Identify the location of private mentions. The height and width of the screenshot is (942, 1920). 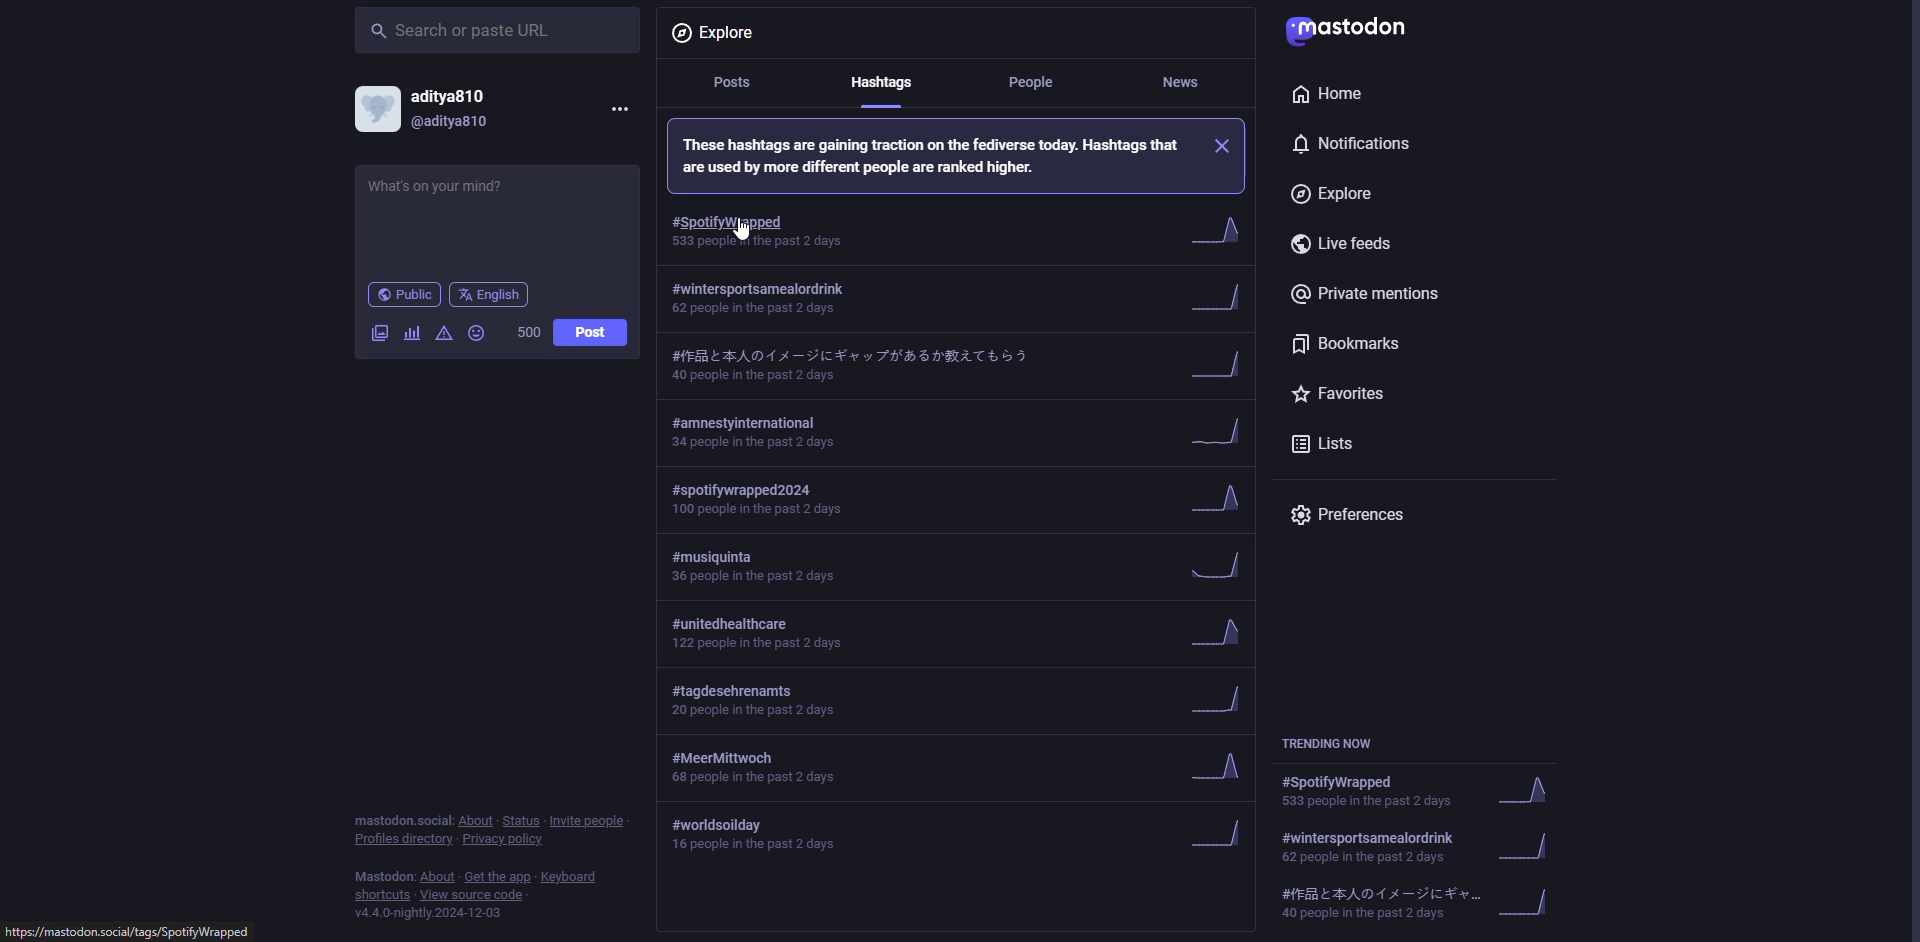
(1372, 295).